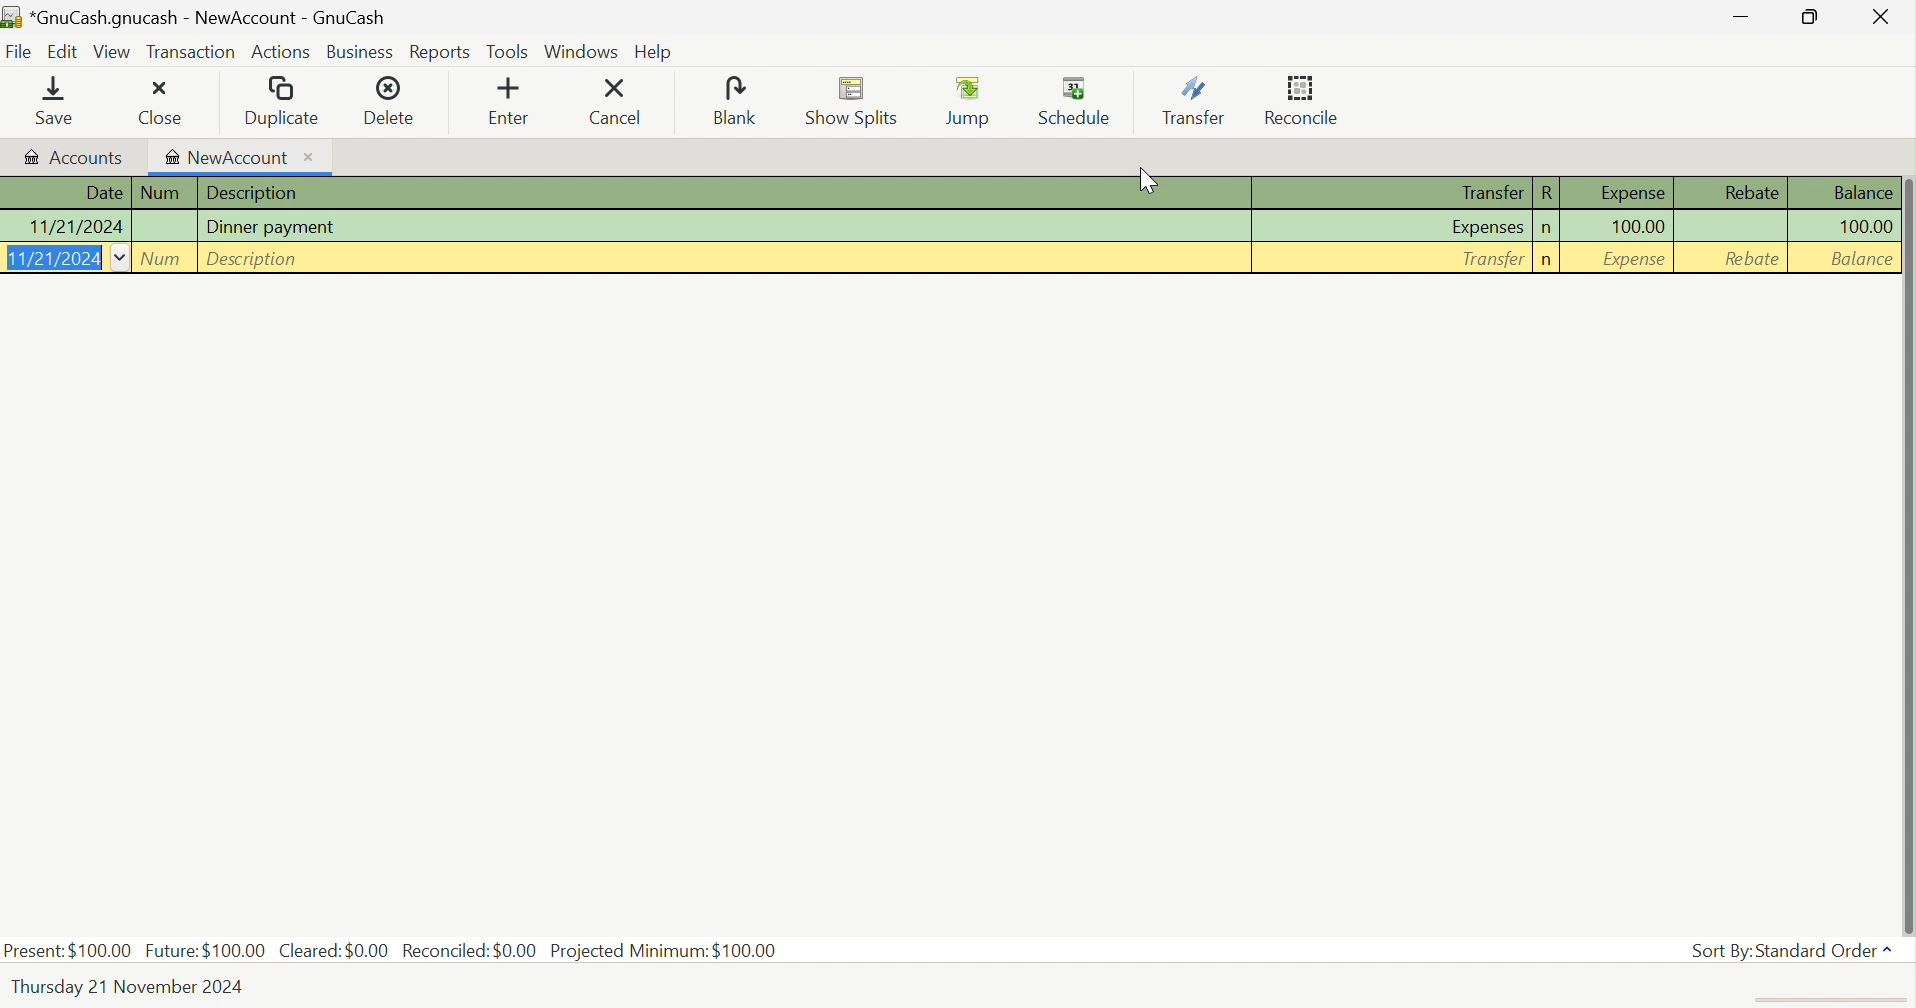 This screenshot has width=1916, height=1008. What do you see at coordinates (1750, 264) in the screenshot?
I see `Rebate` at bounding box center [1750, 264].